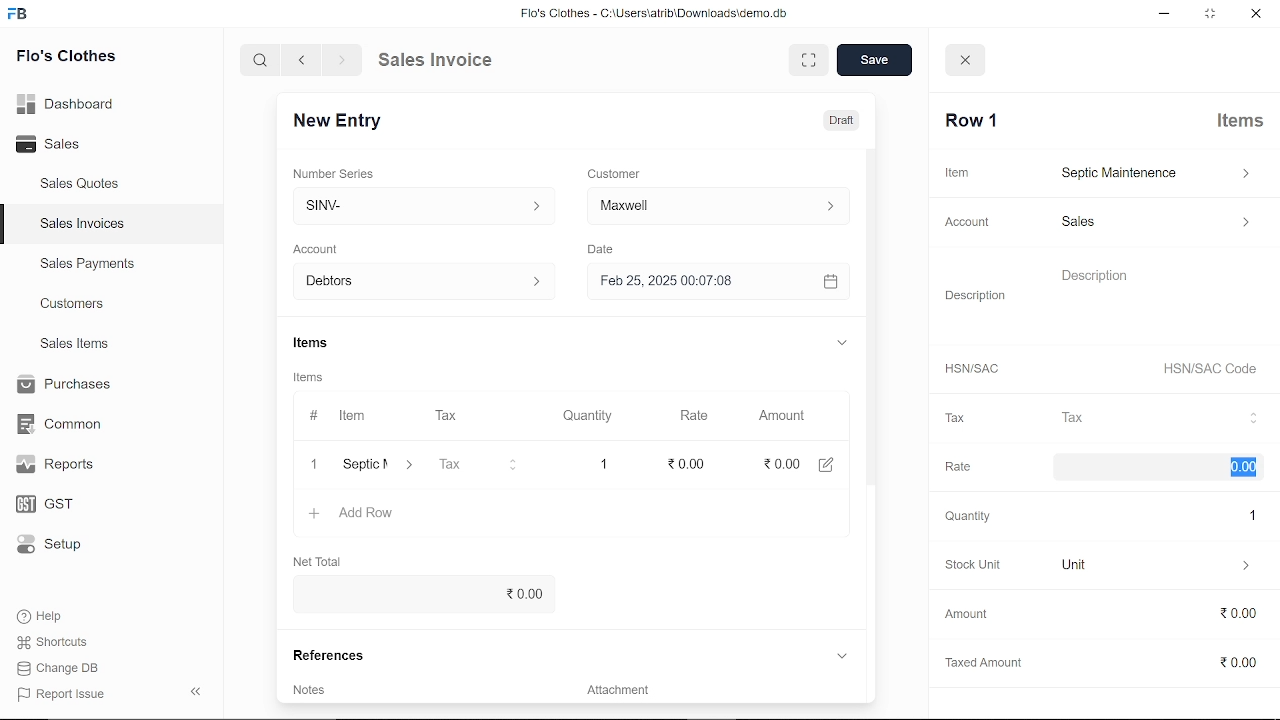 The height and width of the screenshot is (720, 1280). I want to click on expand, so click(841, 342).